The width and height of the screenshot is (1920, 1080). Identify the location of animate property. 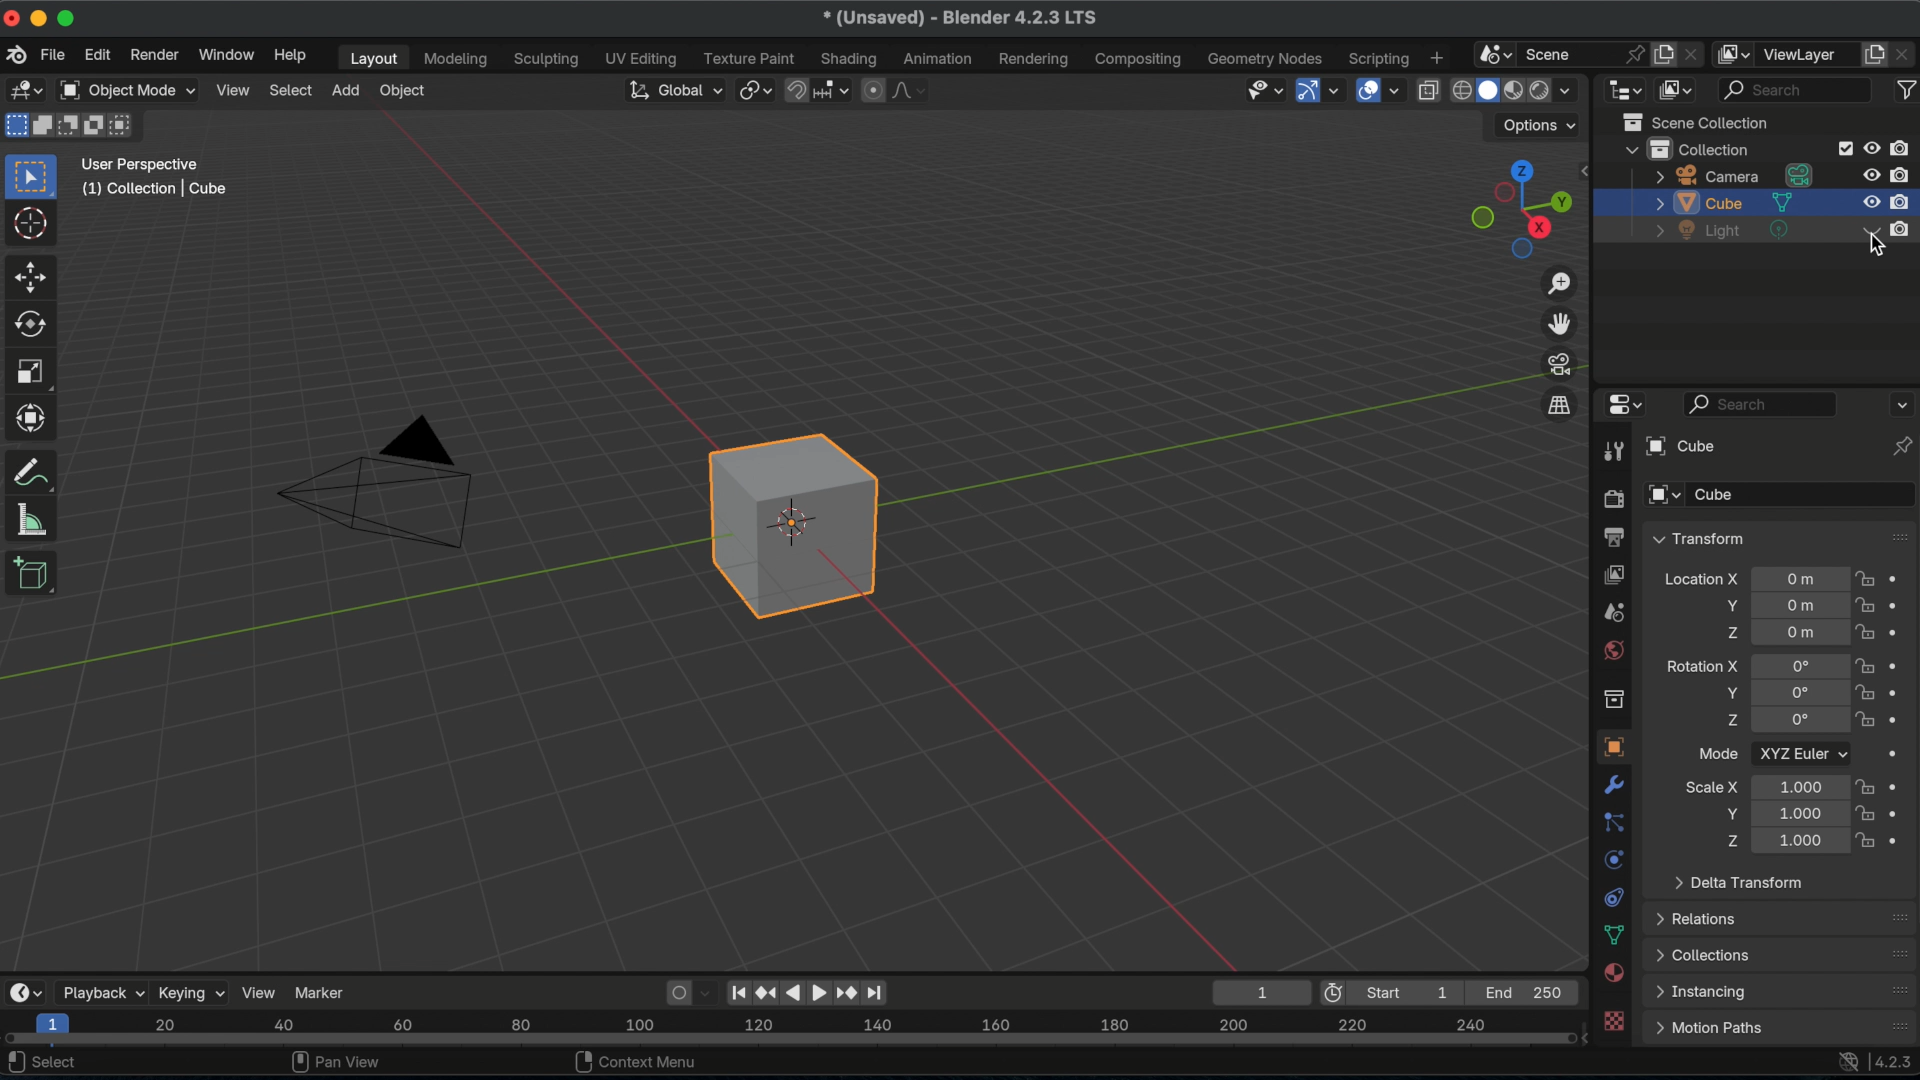
(1901, 812).